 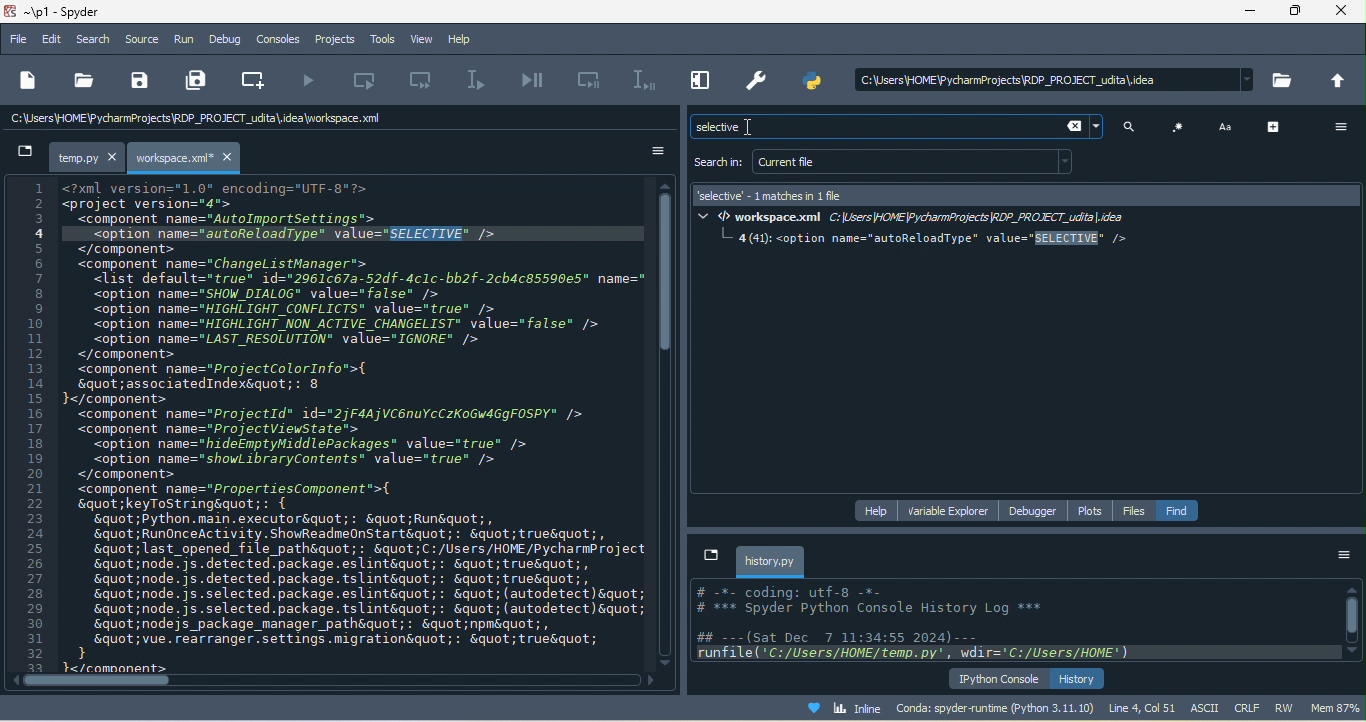 I want to click on vertical scroll bar, so click(x=1351, y=621).